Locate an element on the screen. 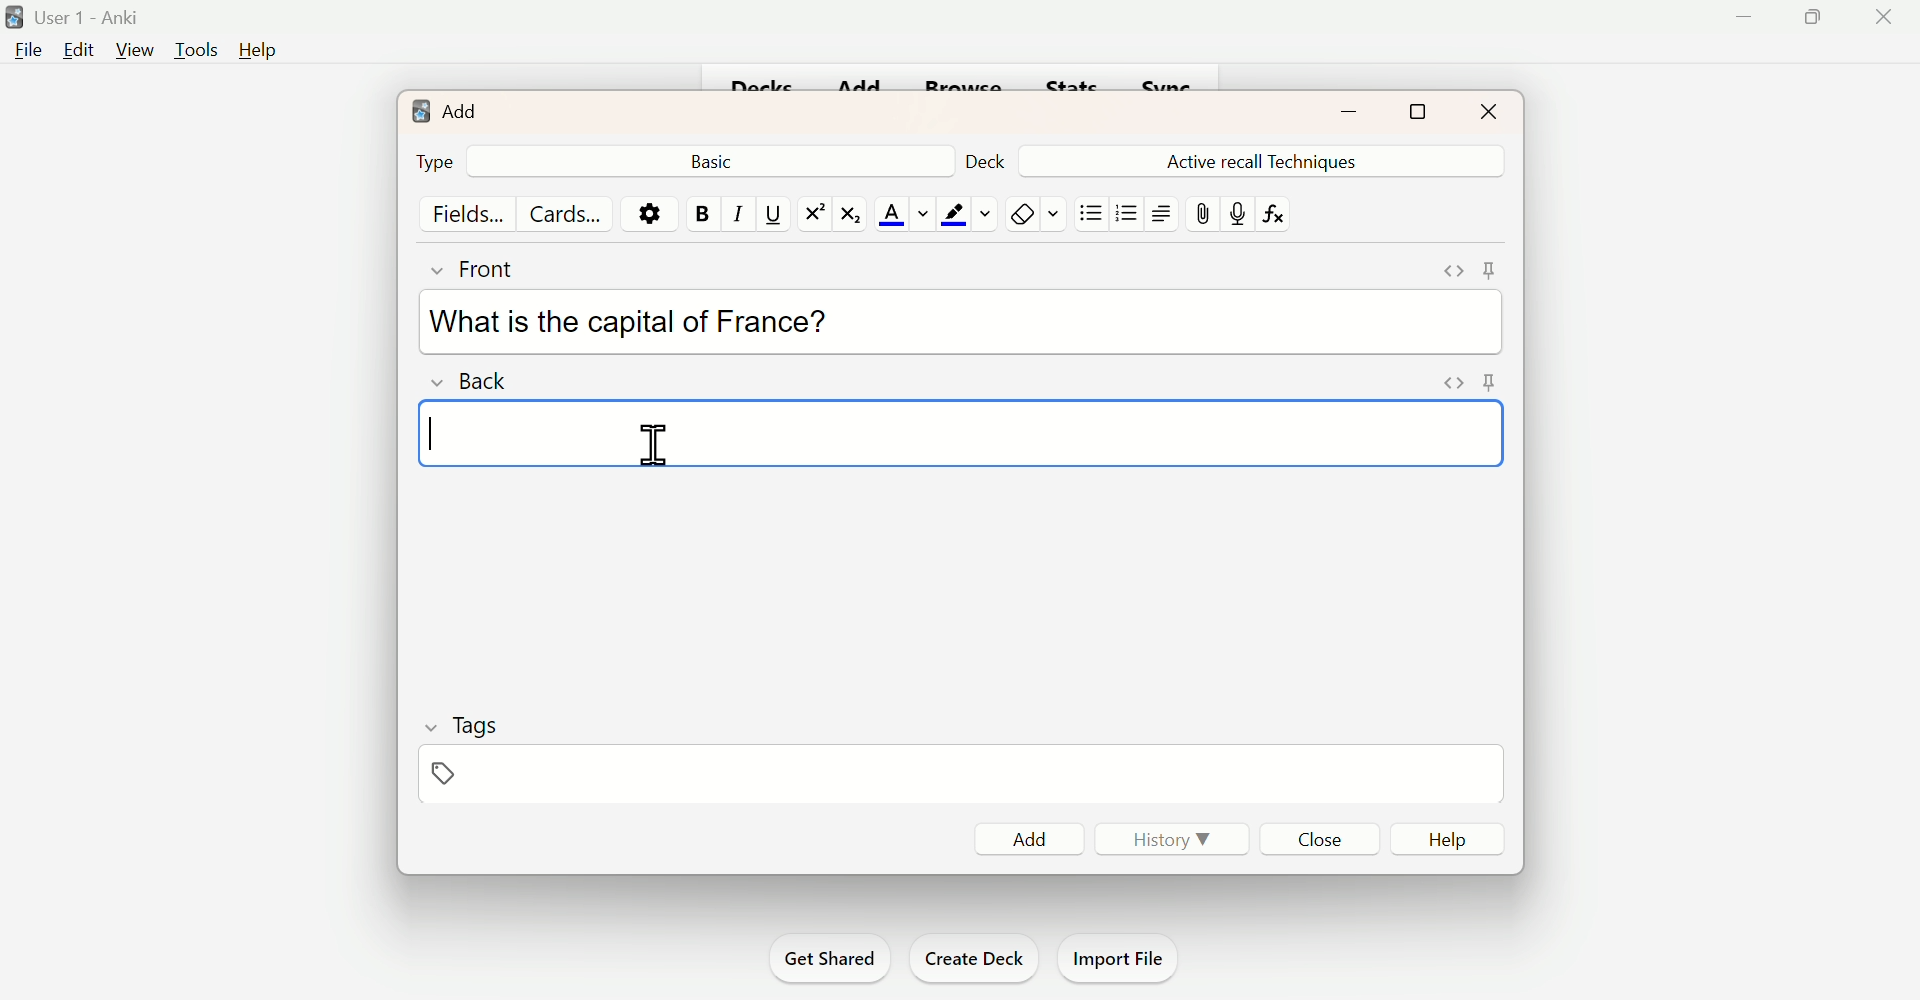  fx is located at coordinates (1287, 221).